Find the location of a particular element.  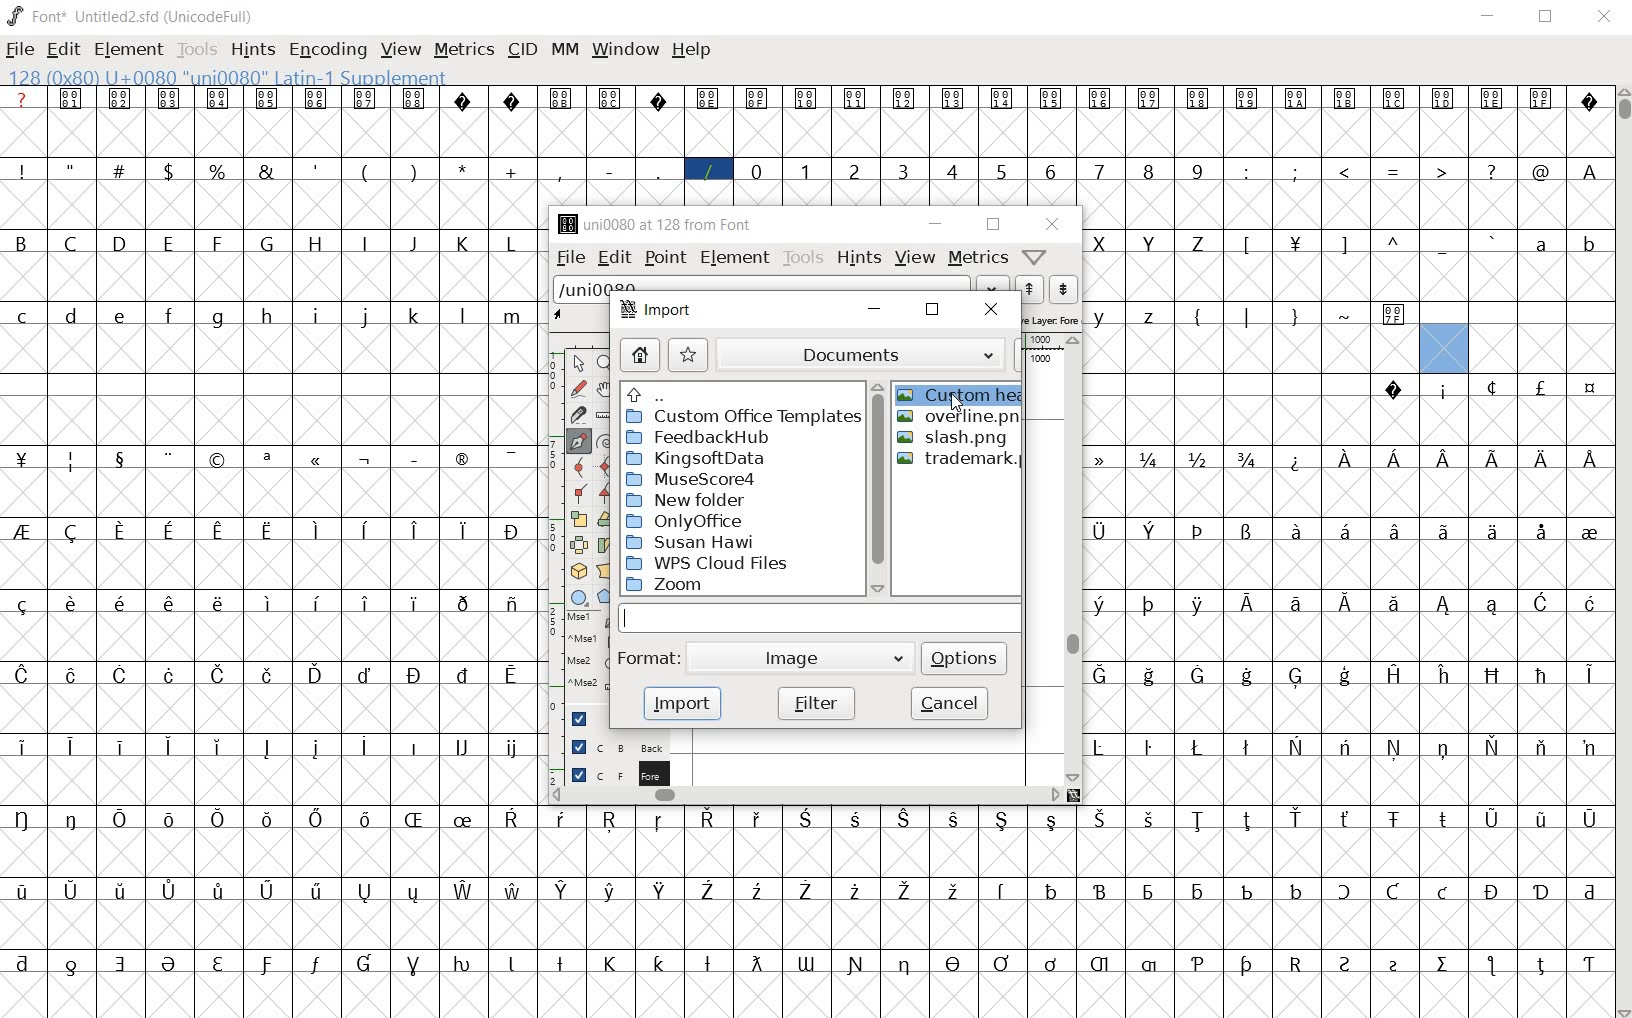

glyph is located at coordinates (1198, 459).